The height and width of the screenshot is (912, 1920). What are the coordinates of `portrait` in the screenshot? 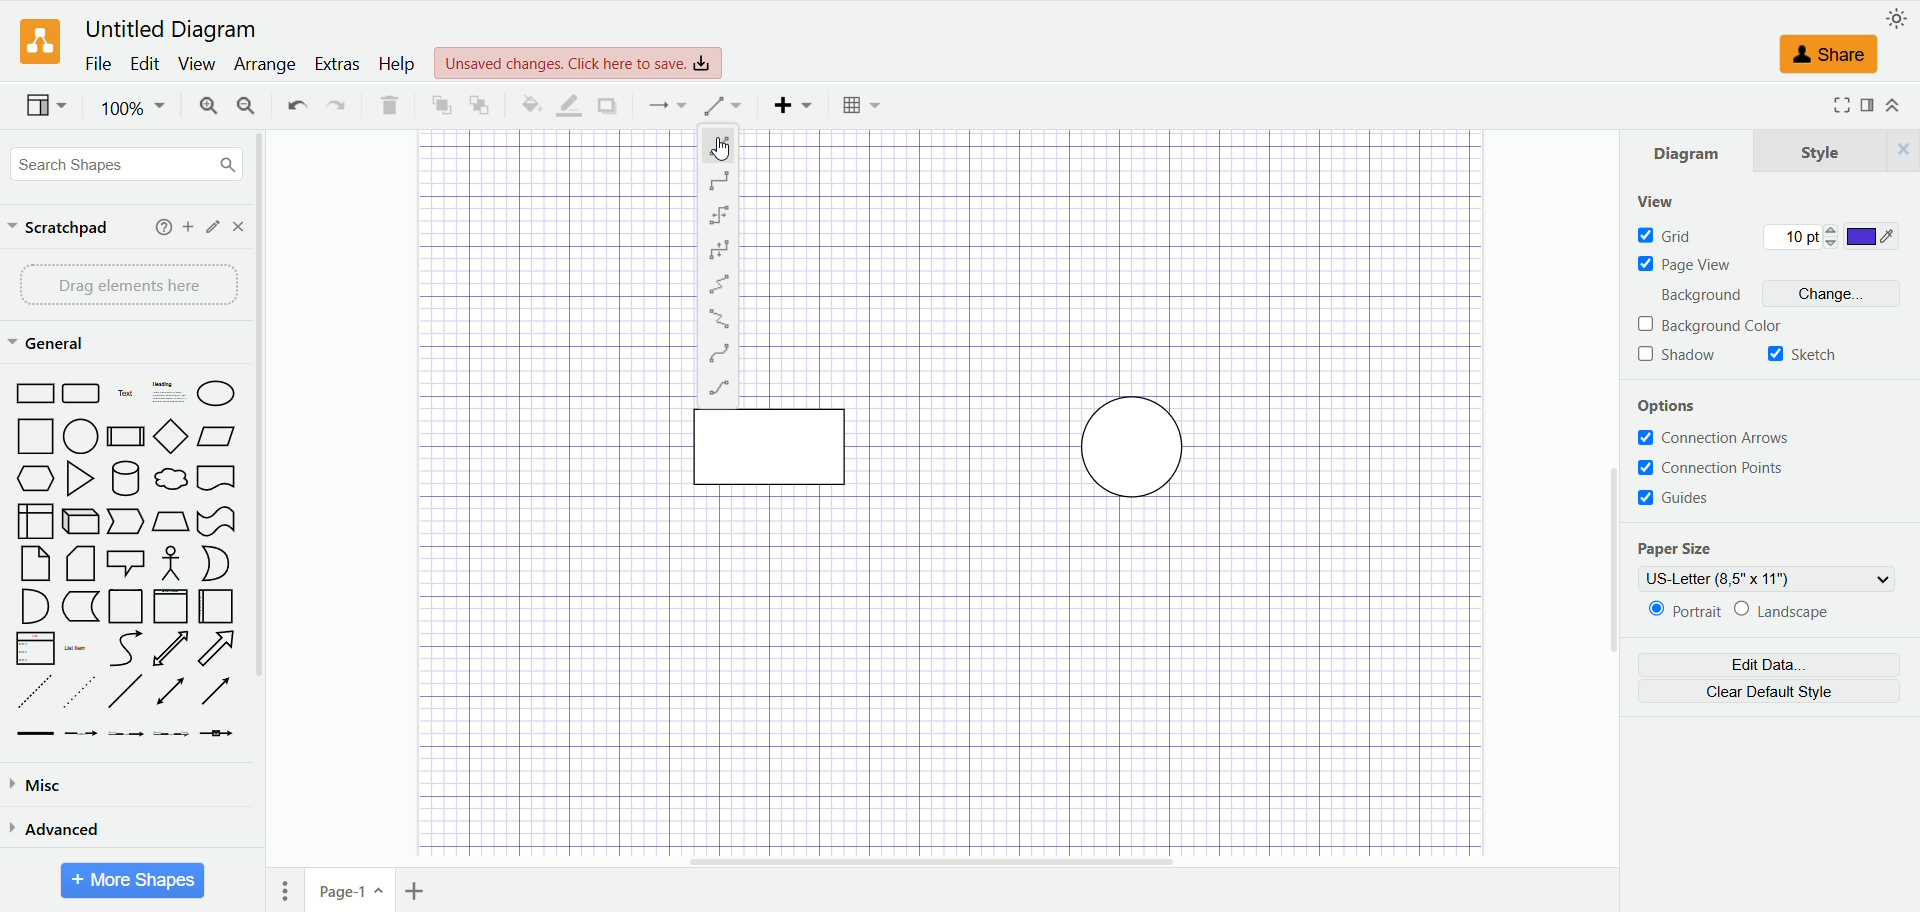 It's located at (1679, 612).